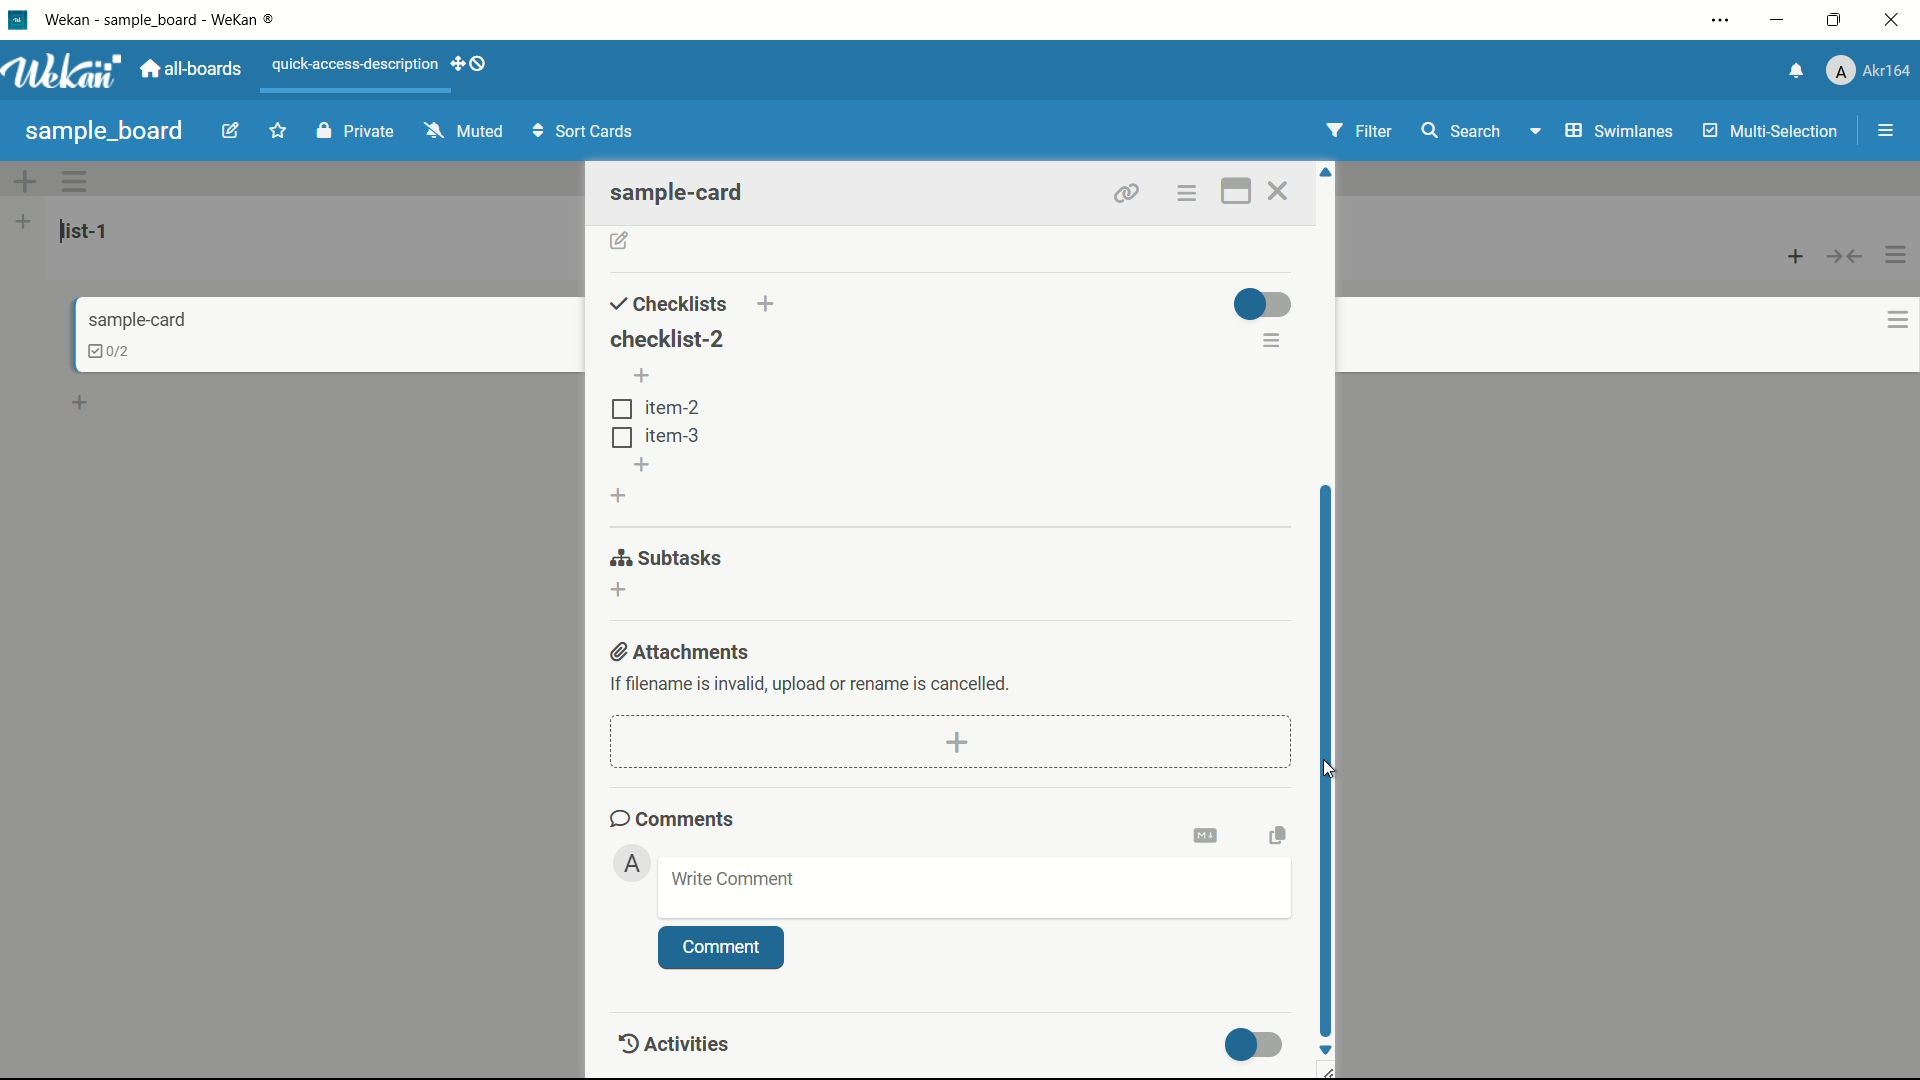  Describe the element at coordinates (1835, 19) in the screenshot. I see `maximize` at that location.